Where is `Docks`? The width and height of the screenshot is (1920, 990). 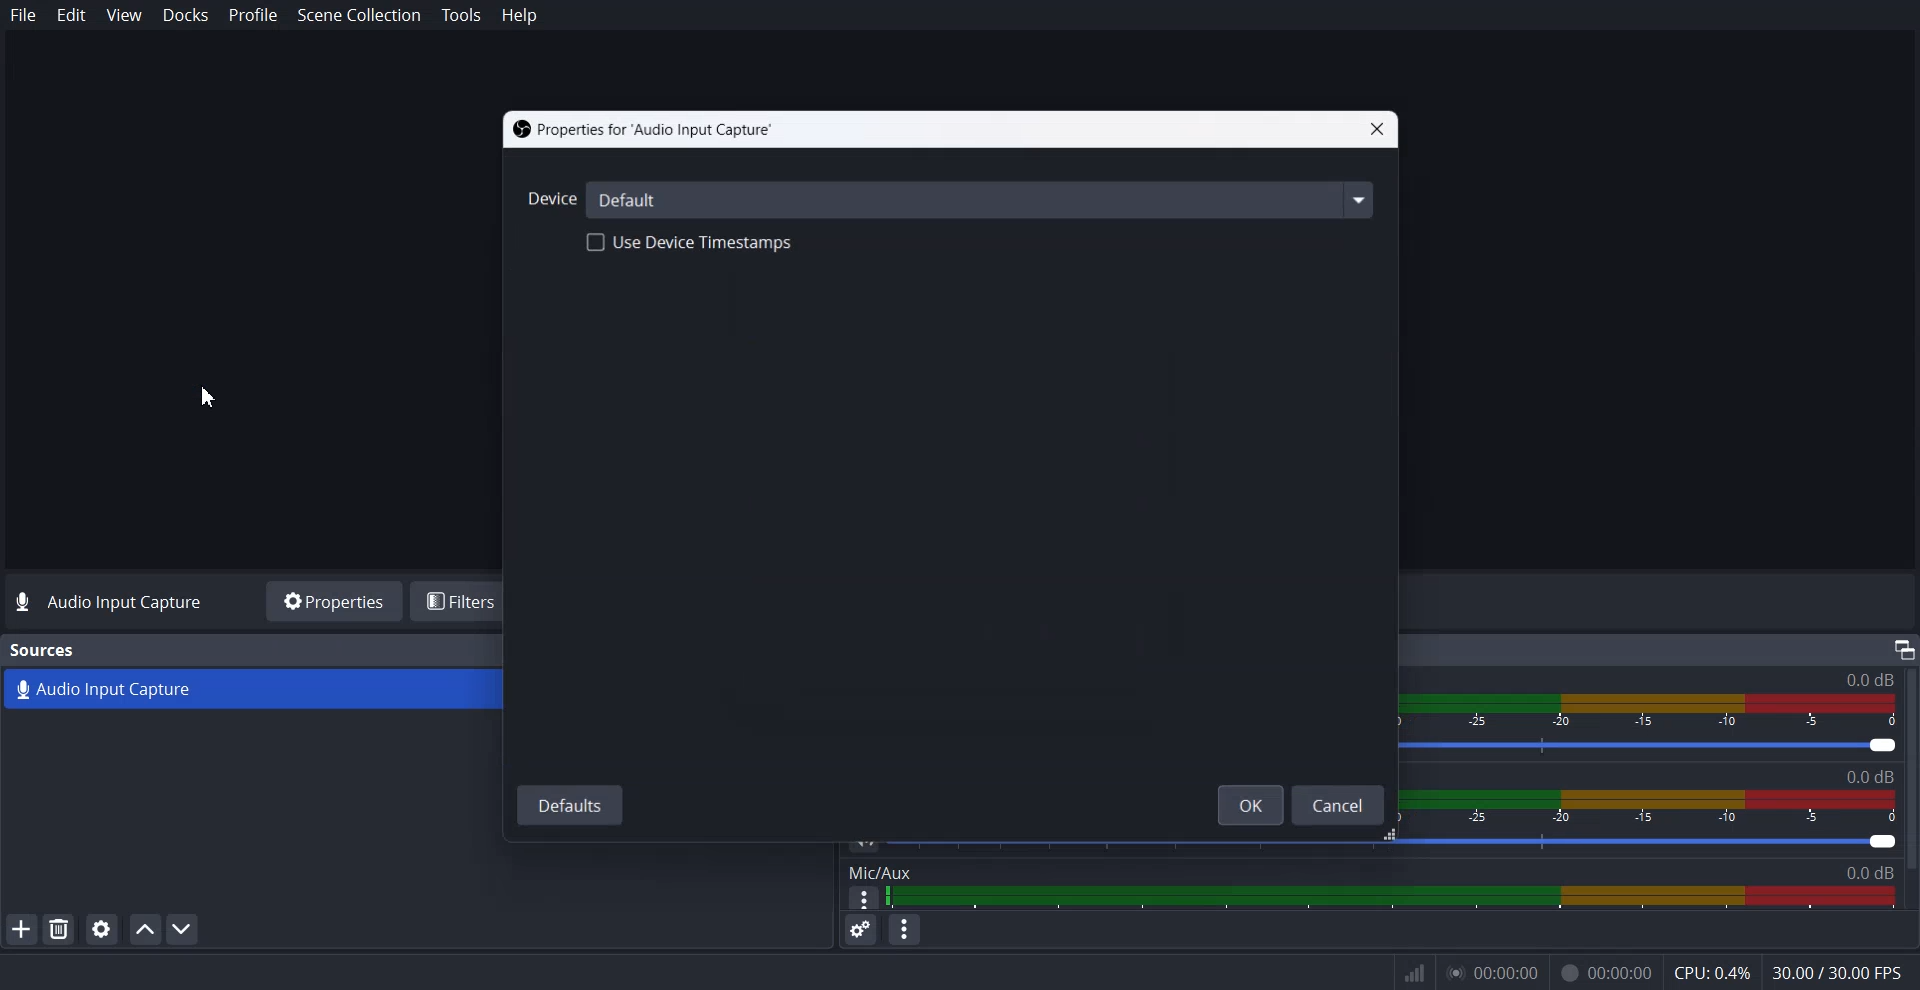 Docks is located at coordinates (186, 16).